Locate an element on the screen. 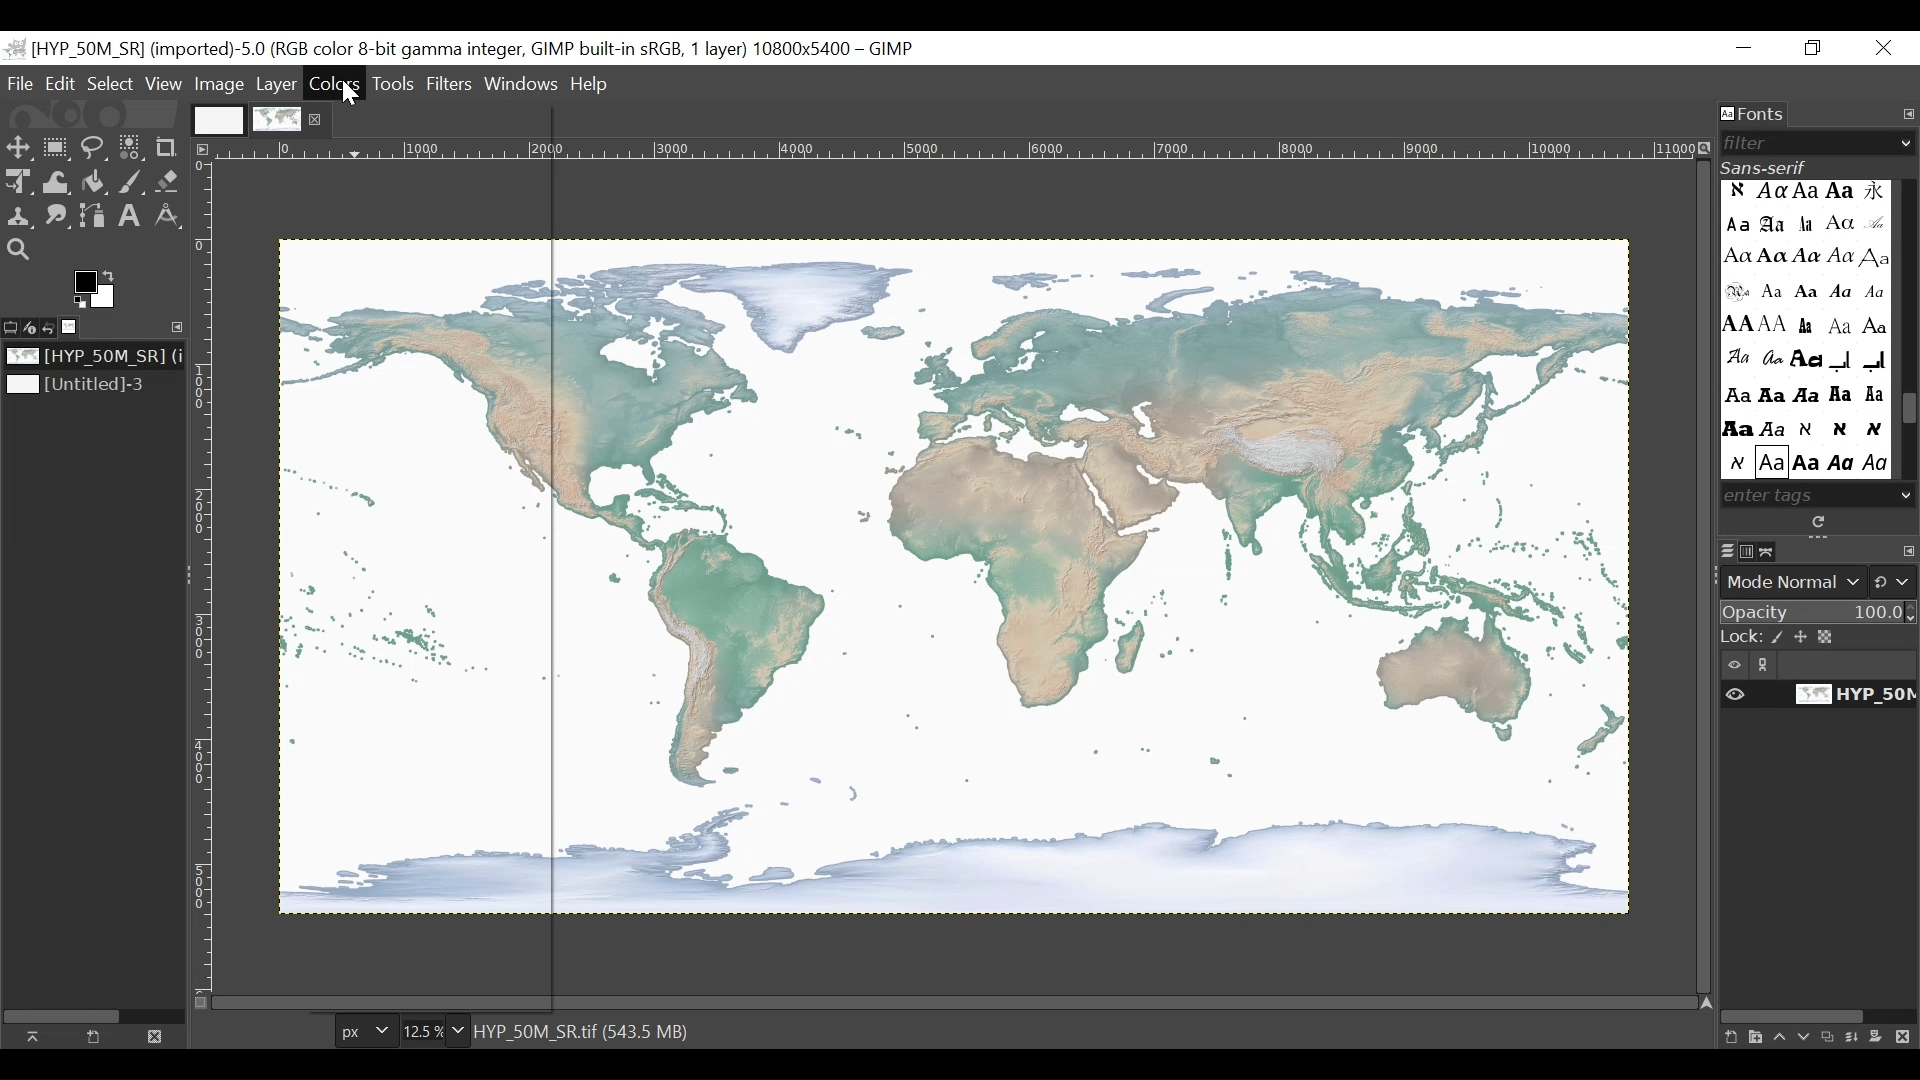 This screenshot has width=1920, height=1080. Rectangle Select tool is located at coordinates (57, 149).